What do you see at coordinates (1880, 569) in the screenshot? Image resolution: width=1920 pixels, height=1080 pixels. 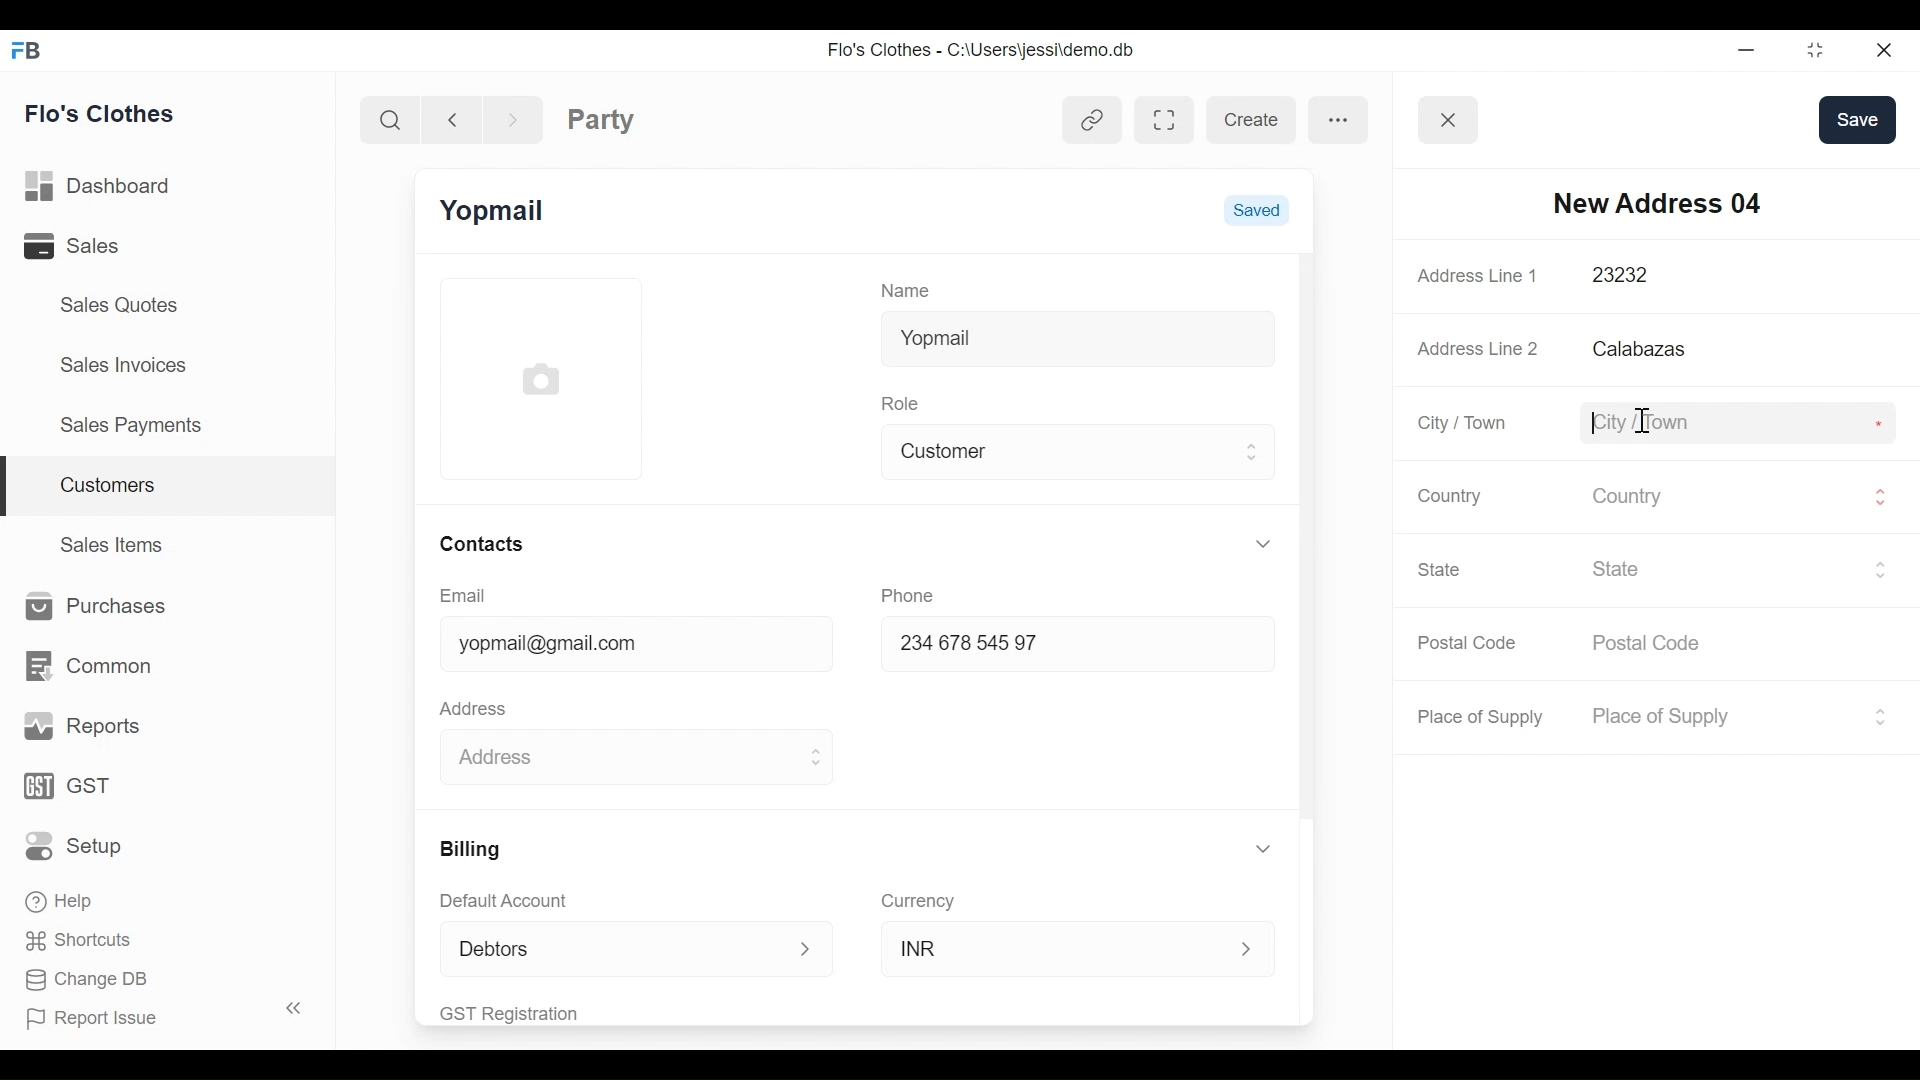 I see `Expand` at bounding box center [1880, 569].